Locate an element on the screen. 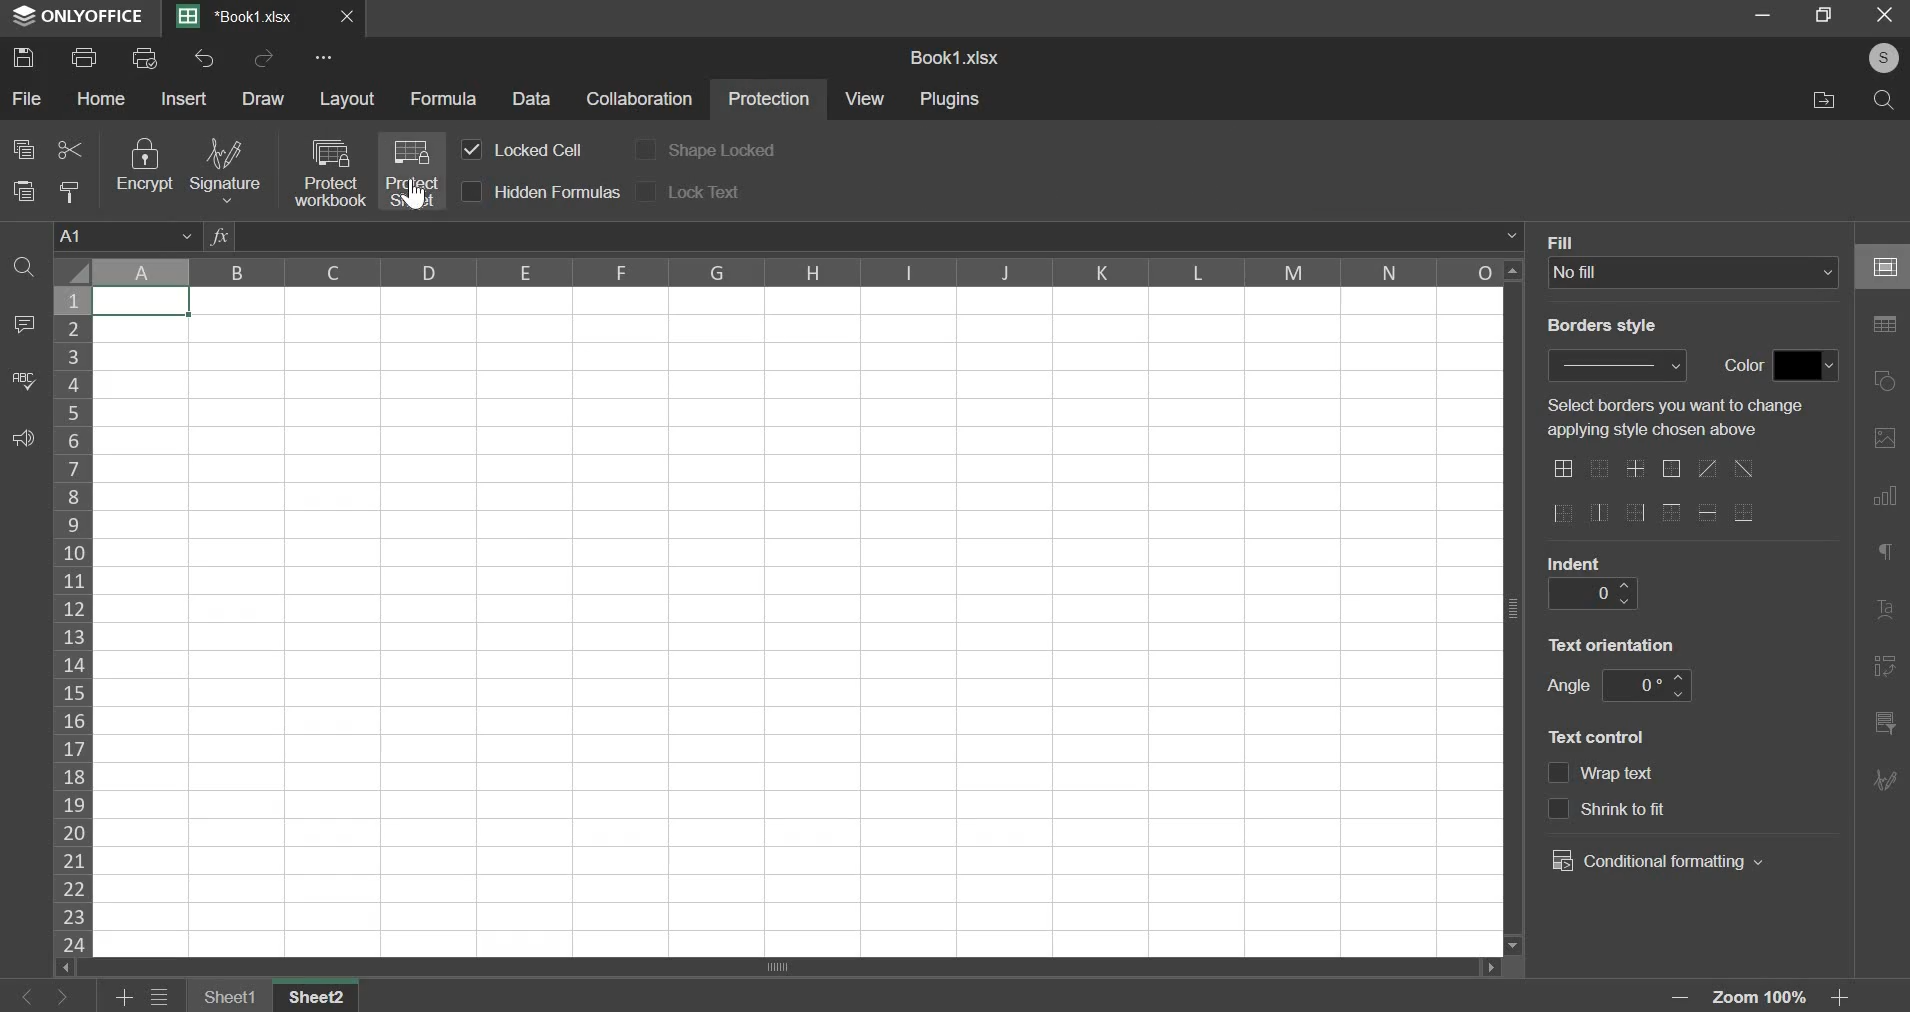 This screenshot has width=1910, height=1012. undo is located at coordinates (205, 58).